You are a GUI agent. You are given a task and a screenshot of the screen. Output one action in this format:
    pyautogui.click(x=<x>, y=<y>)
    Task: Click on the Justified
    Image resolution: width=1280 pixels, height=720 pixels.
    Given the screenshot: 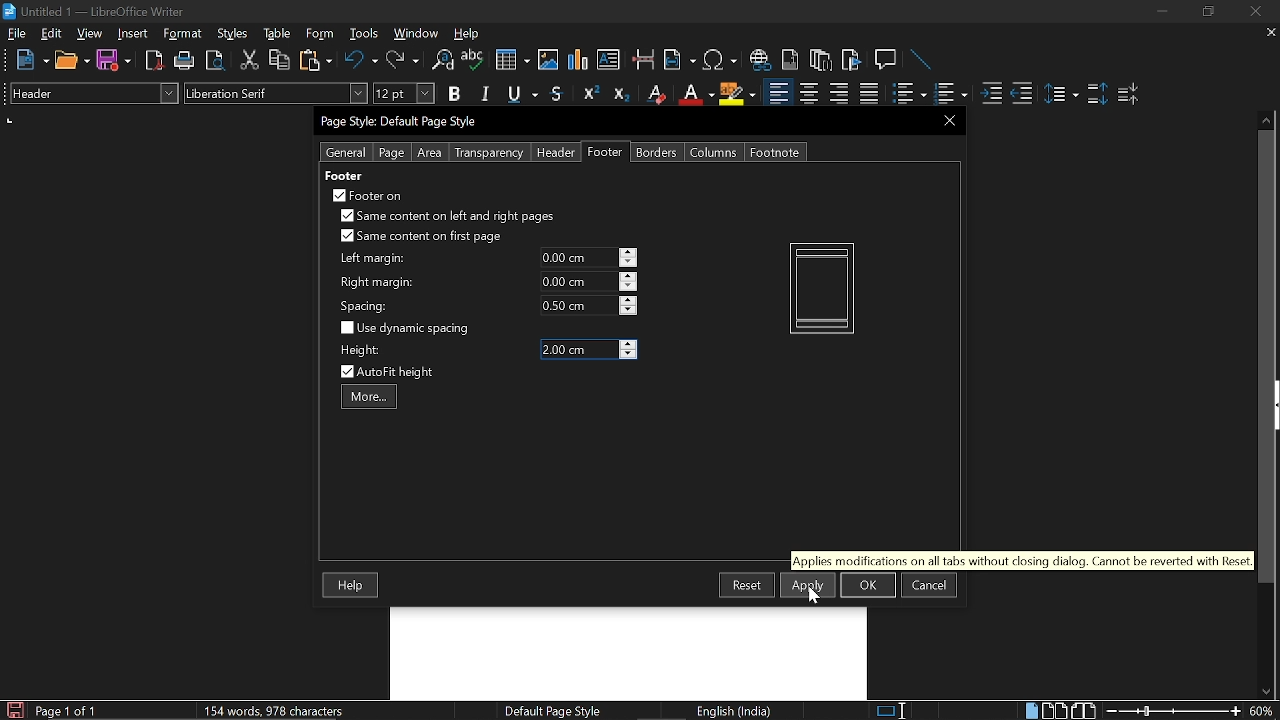 What is the action you would take?
    pyautogui.click(x=870, y=94)
    